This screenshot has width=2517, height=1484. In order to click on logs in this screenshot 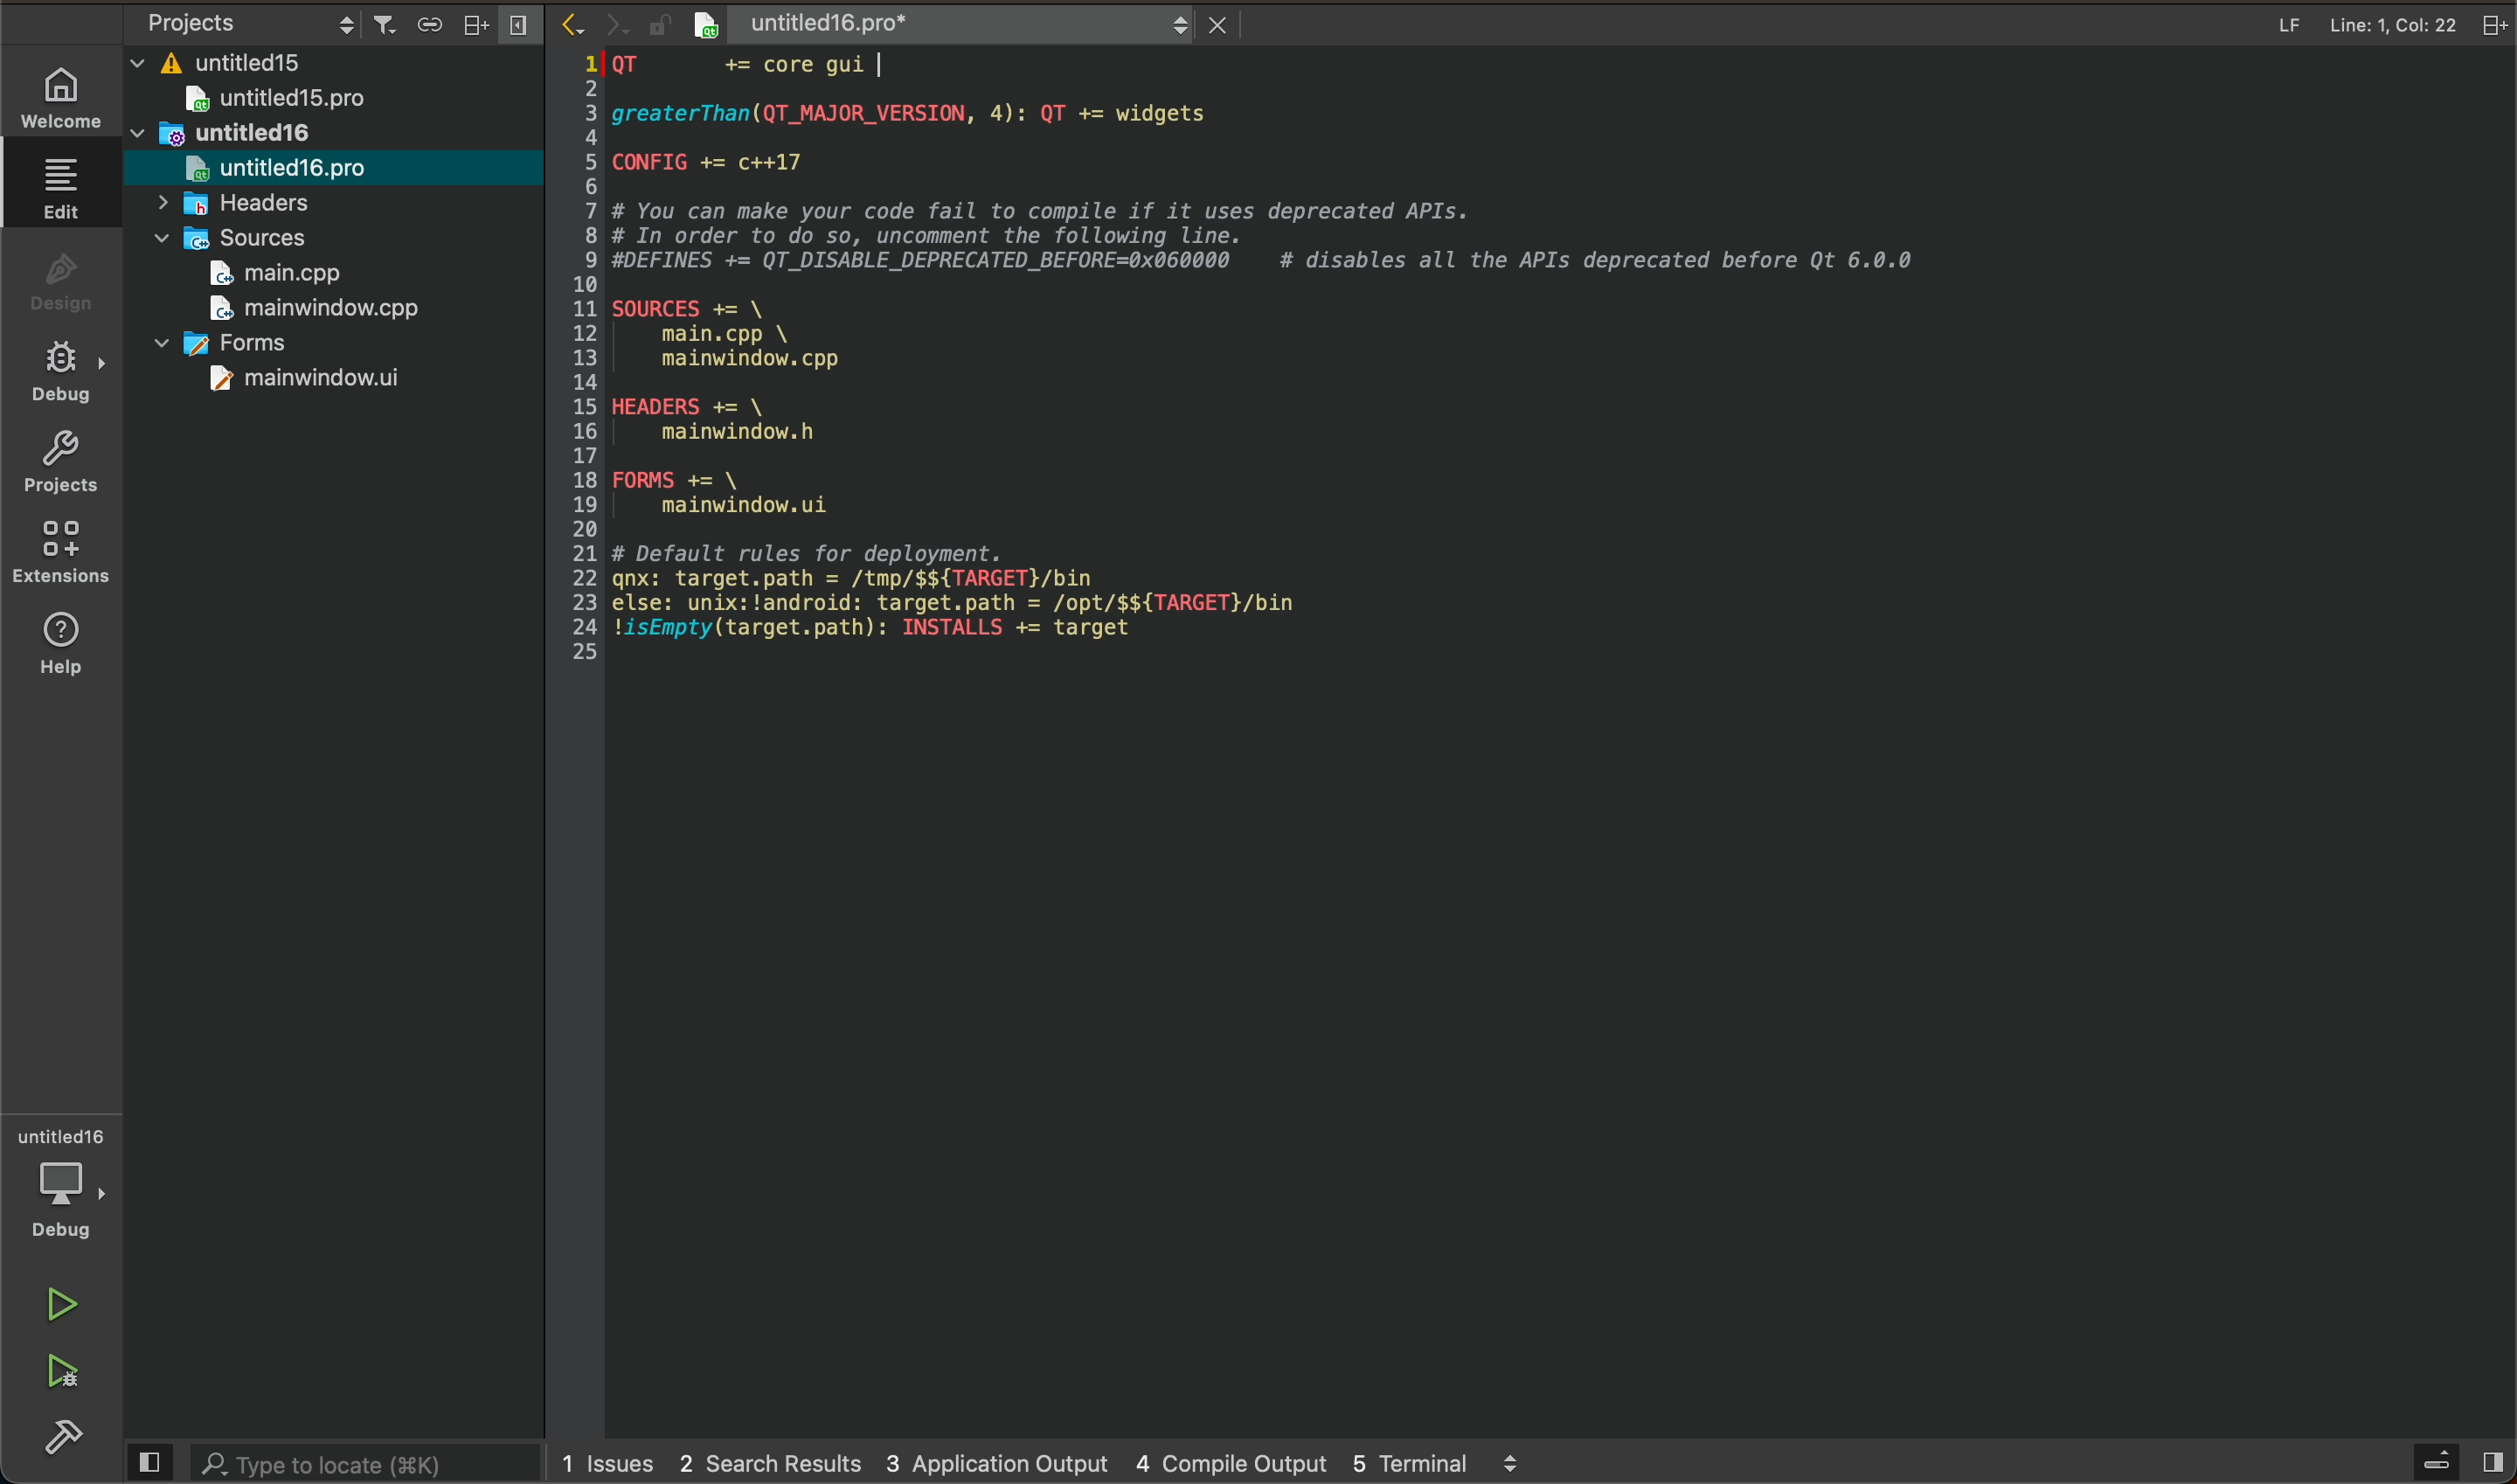, I will do `click(1051, 1460)`.